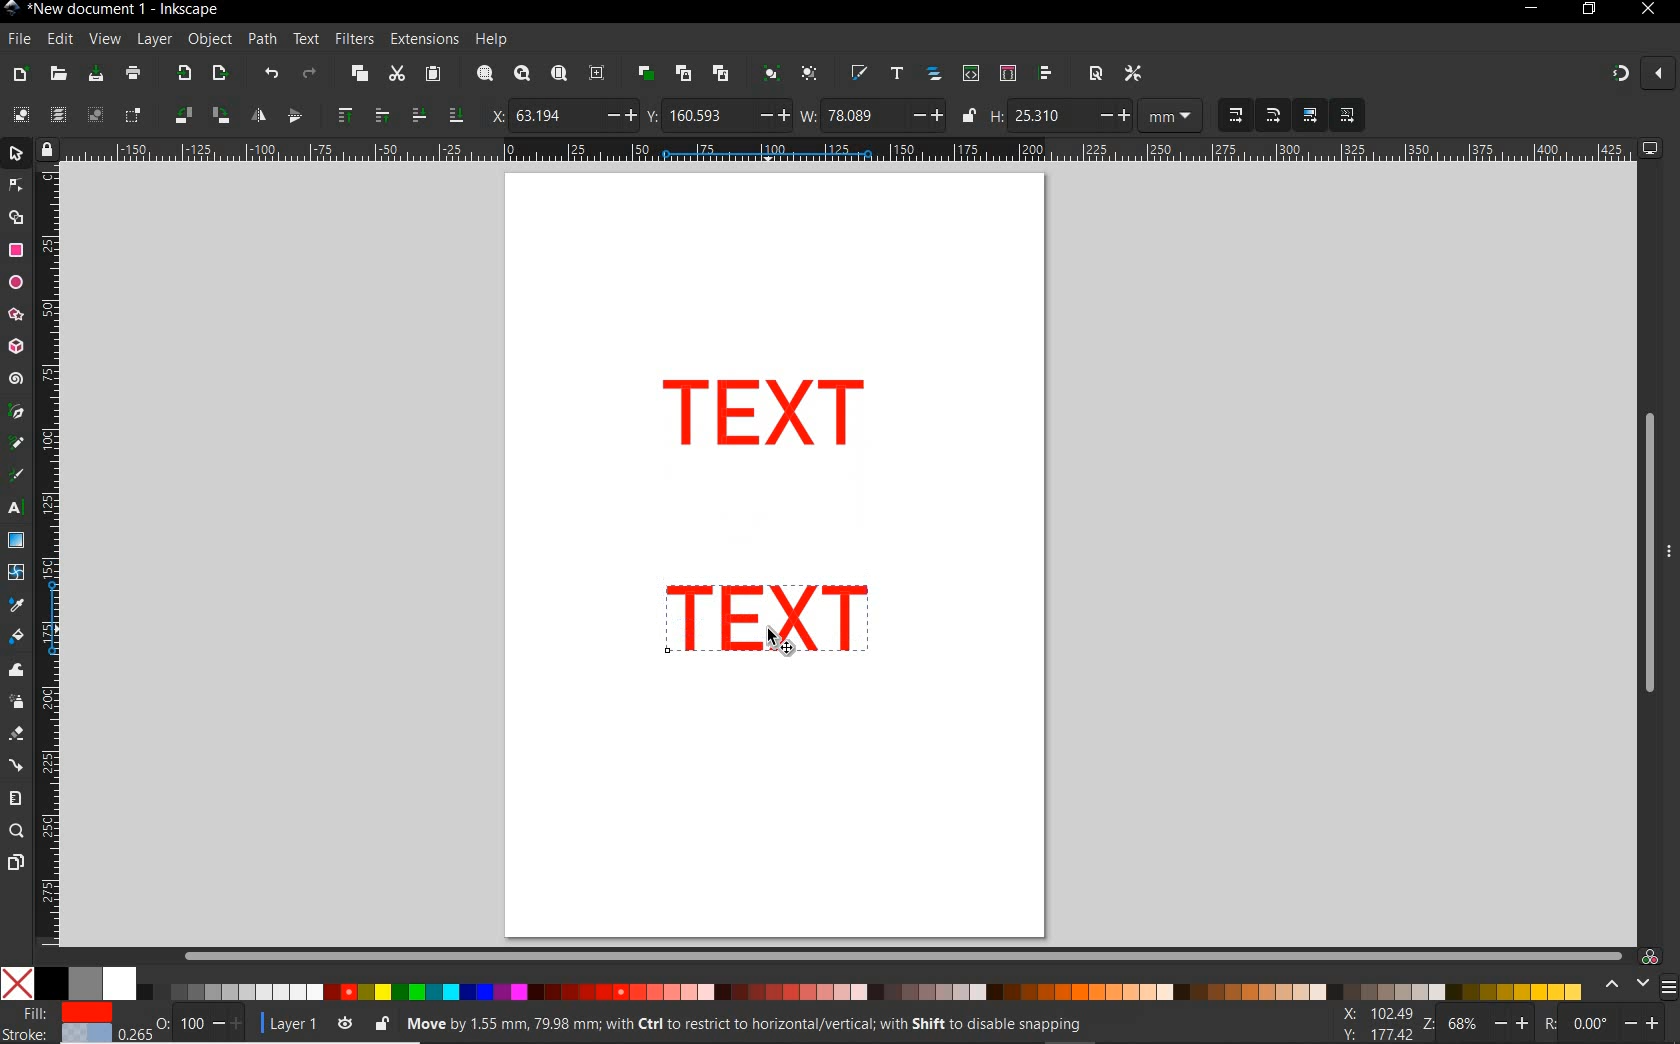 This screenshot has height=1044, width=1680. I want to click on print, so click(131, 75).